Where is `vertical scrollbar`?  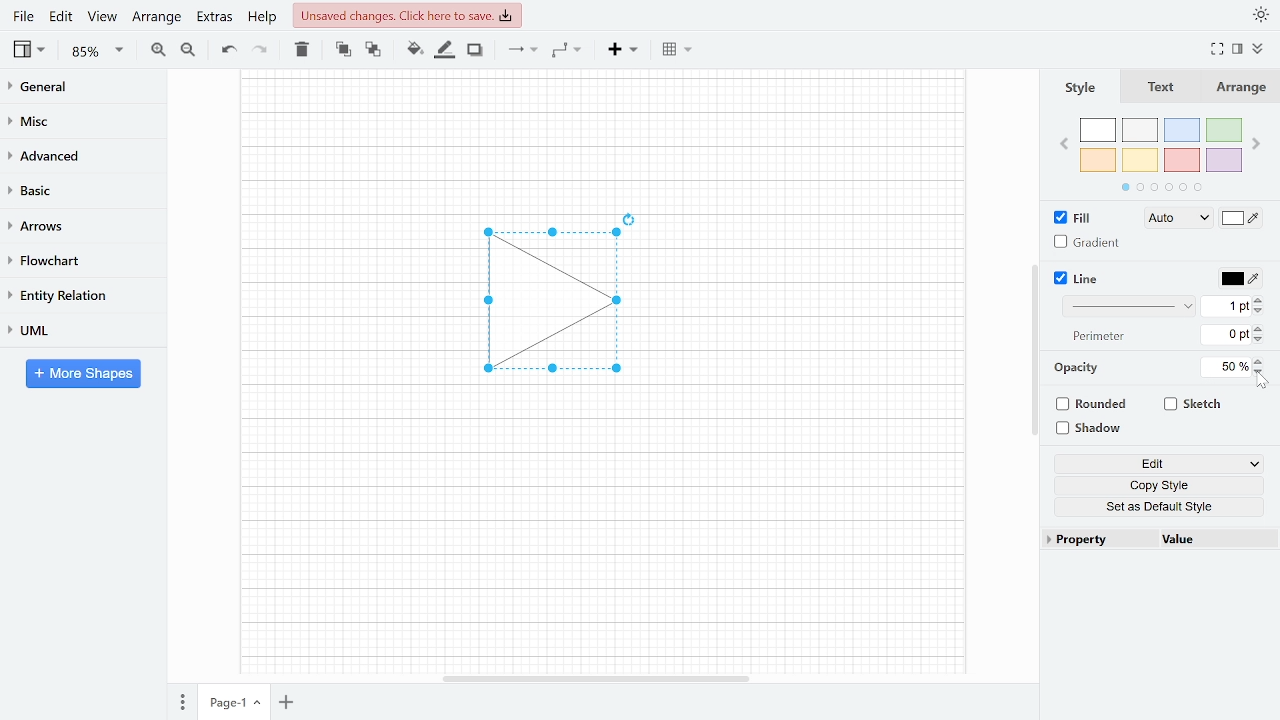 vertical scrollbar is located at coordinates (1034, 350).